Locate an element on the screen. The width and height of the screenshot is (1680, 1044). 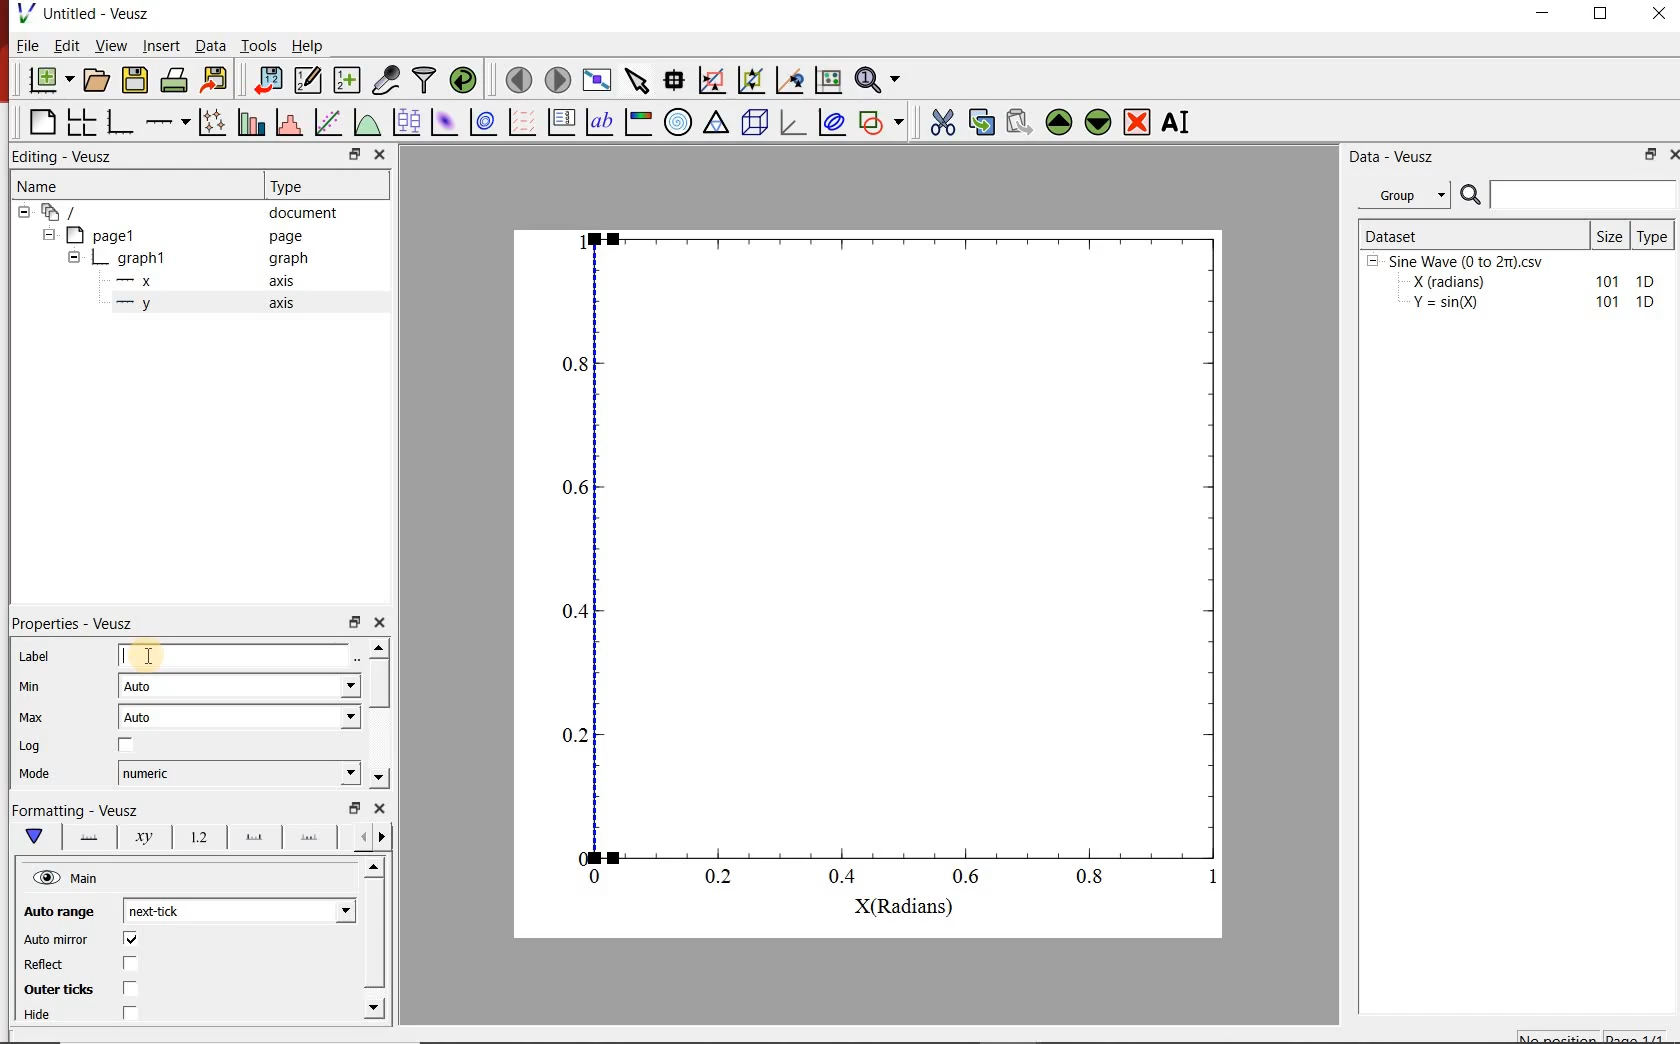
plot key is located at coordinates (563, 121).